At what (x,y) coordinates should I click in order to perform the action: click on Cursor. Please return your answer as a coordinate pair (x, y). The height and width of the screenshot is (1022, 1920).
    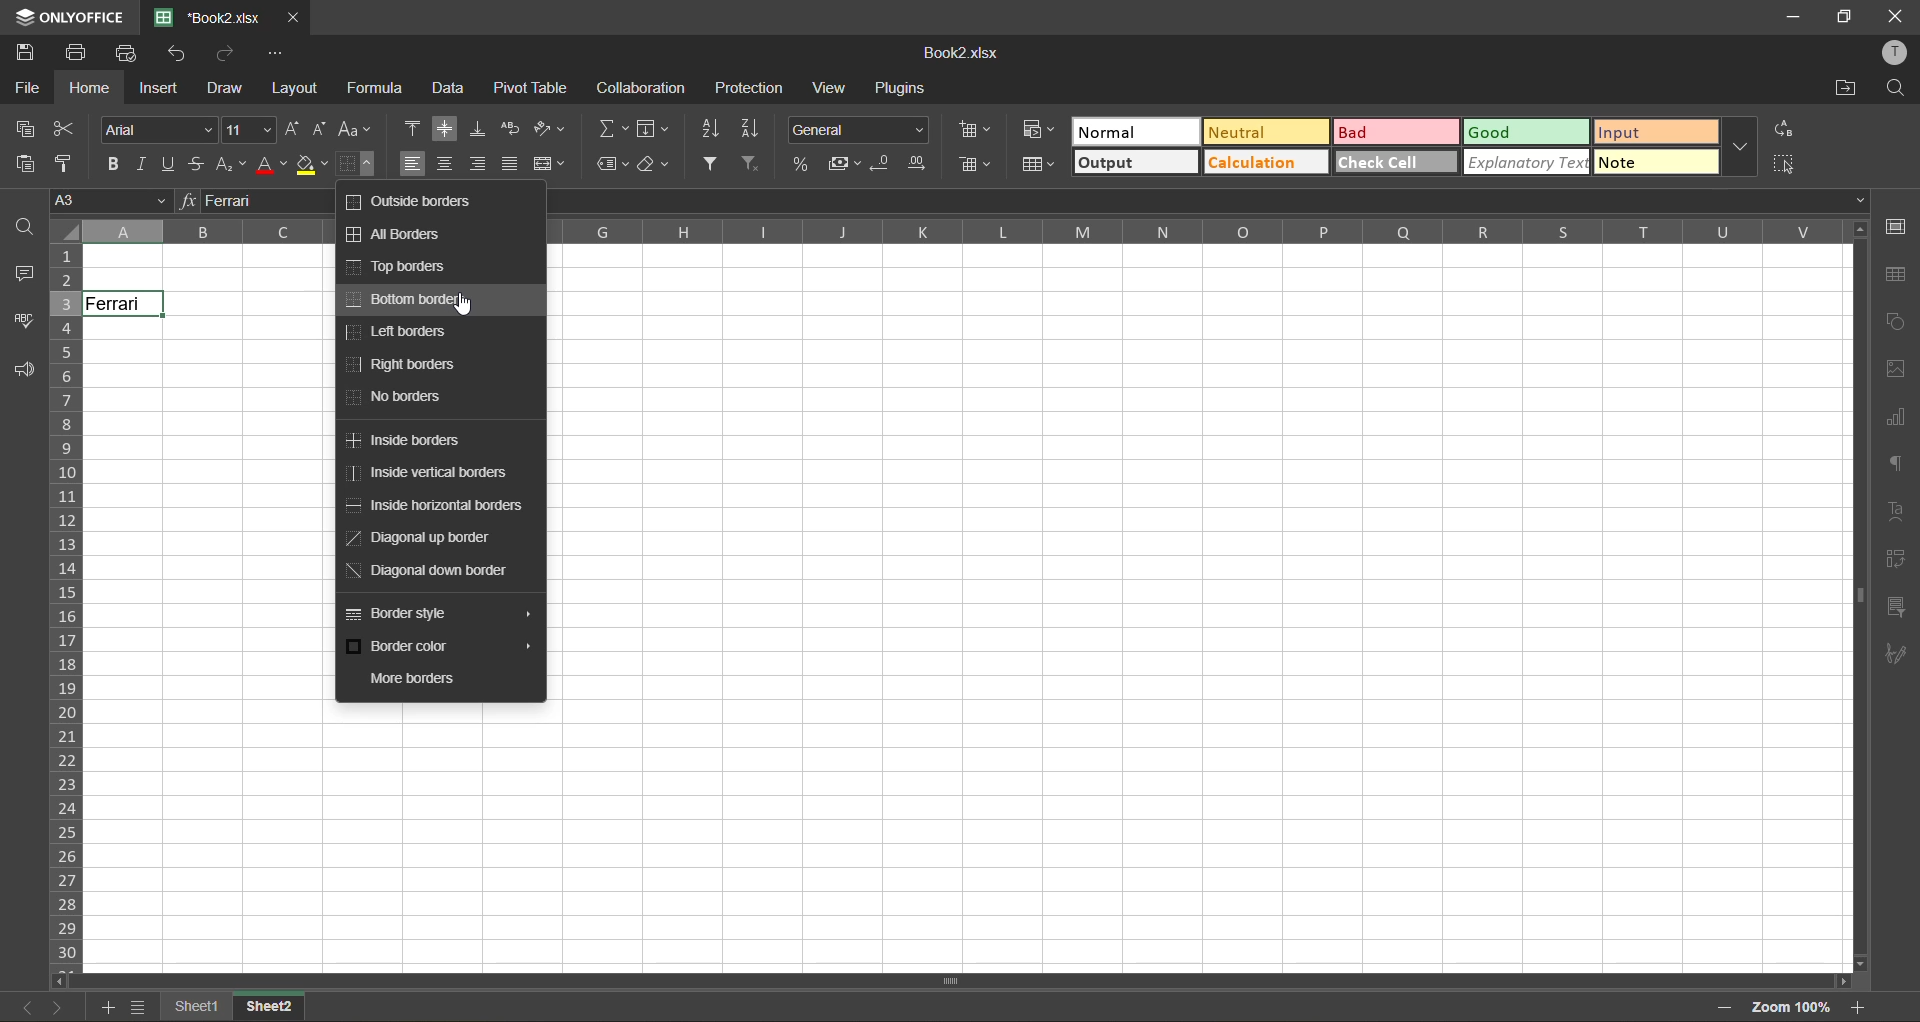
    Looking at the image, I should click on (467, 304).